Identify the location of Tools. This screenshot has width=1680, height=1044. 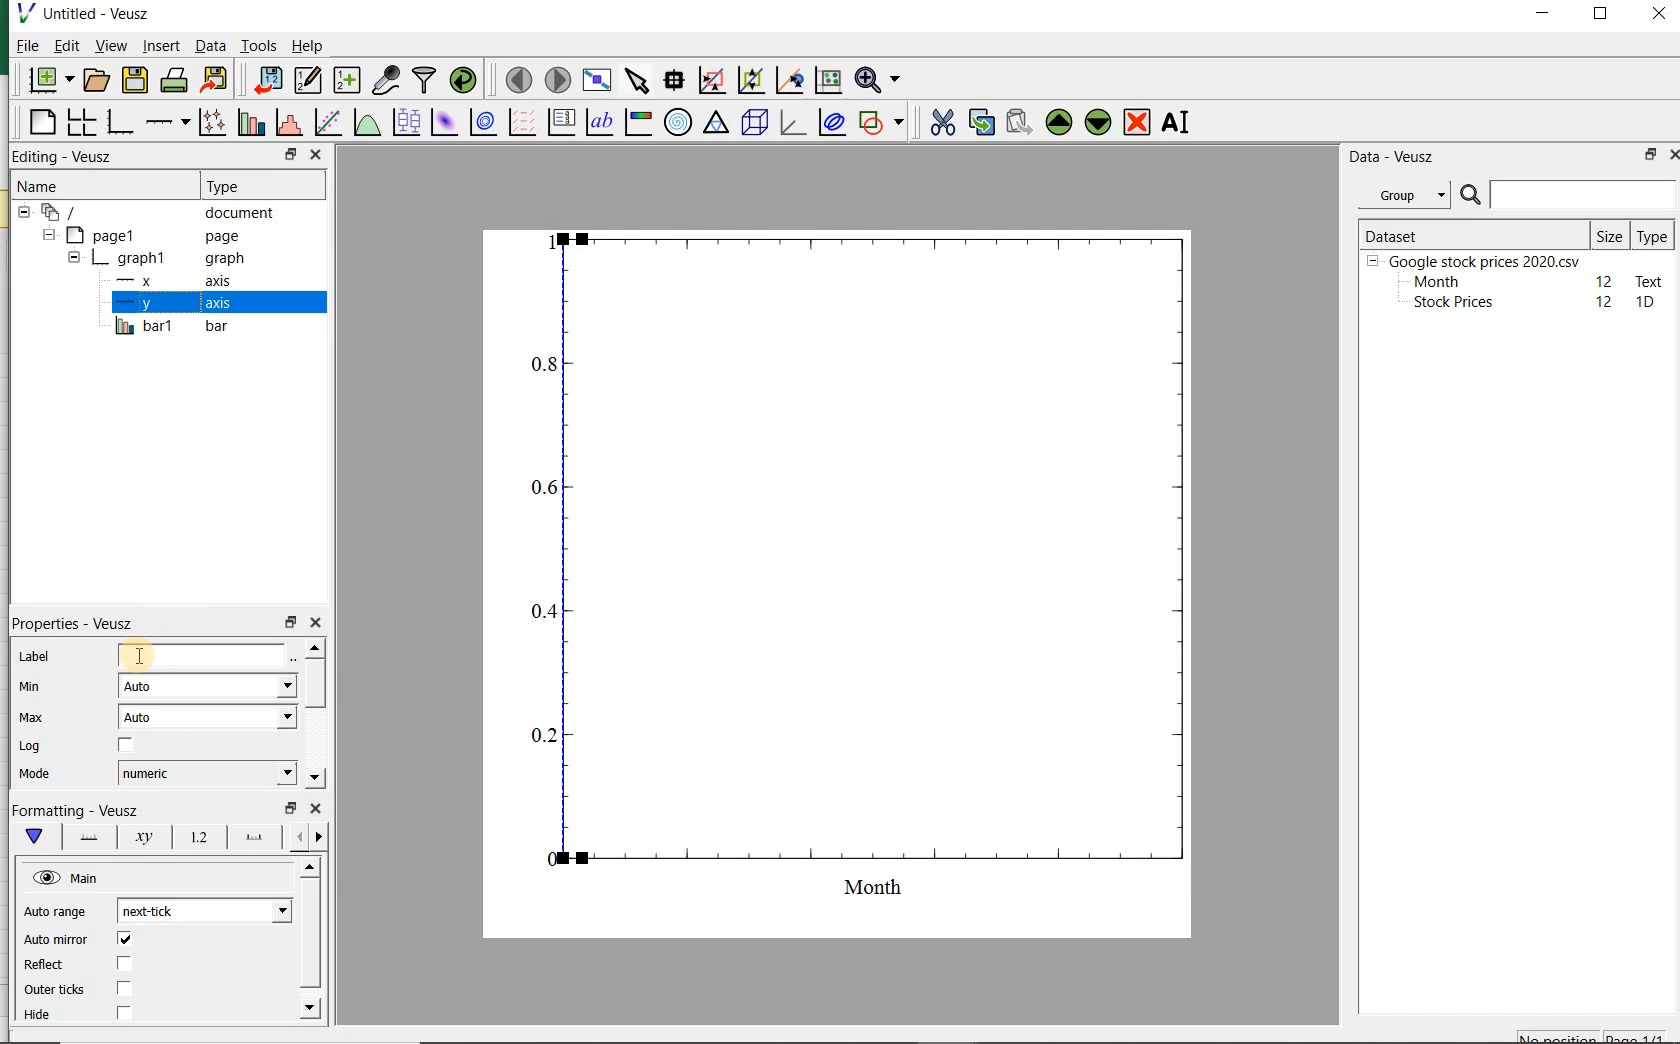
(258, 46).